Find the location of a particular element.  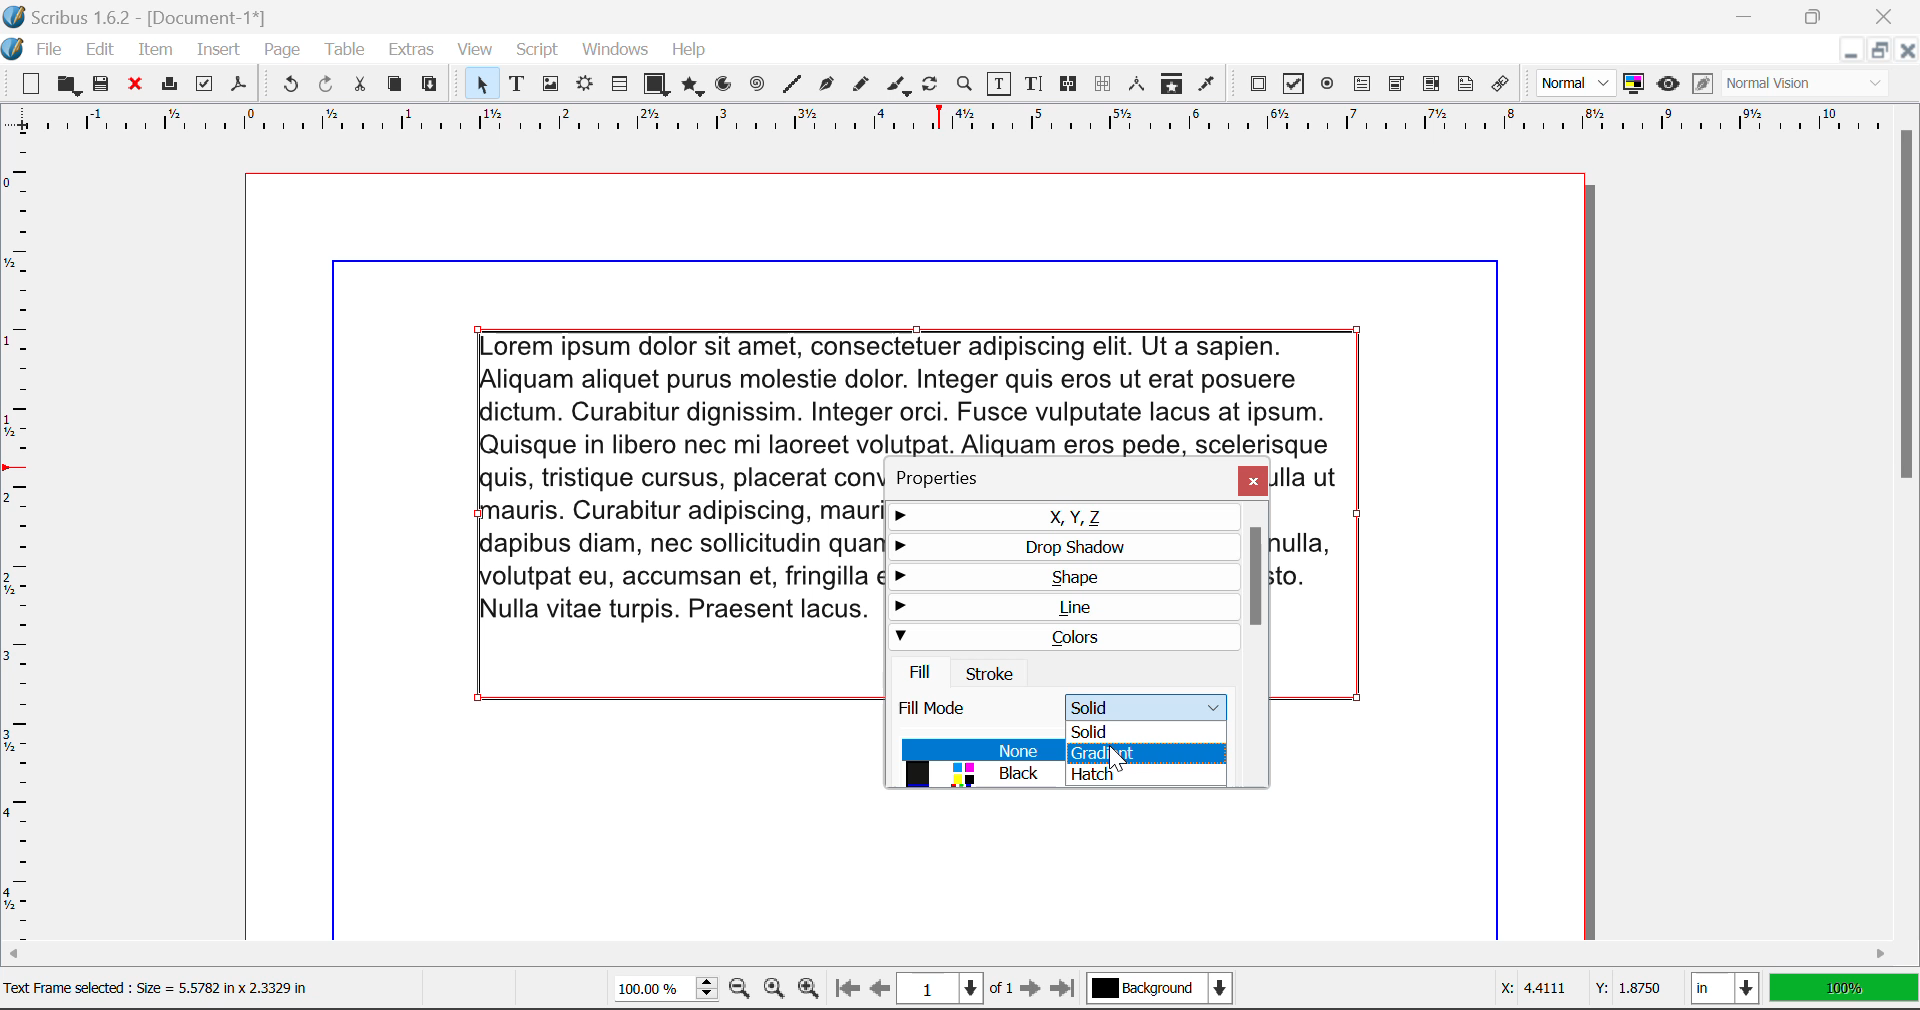

text is located at coordinates (680, 544).